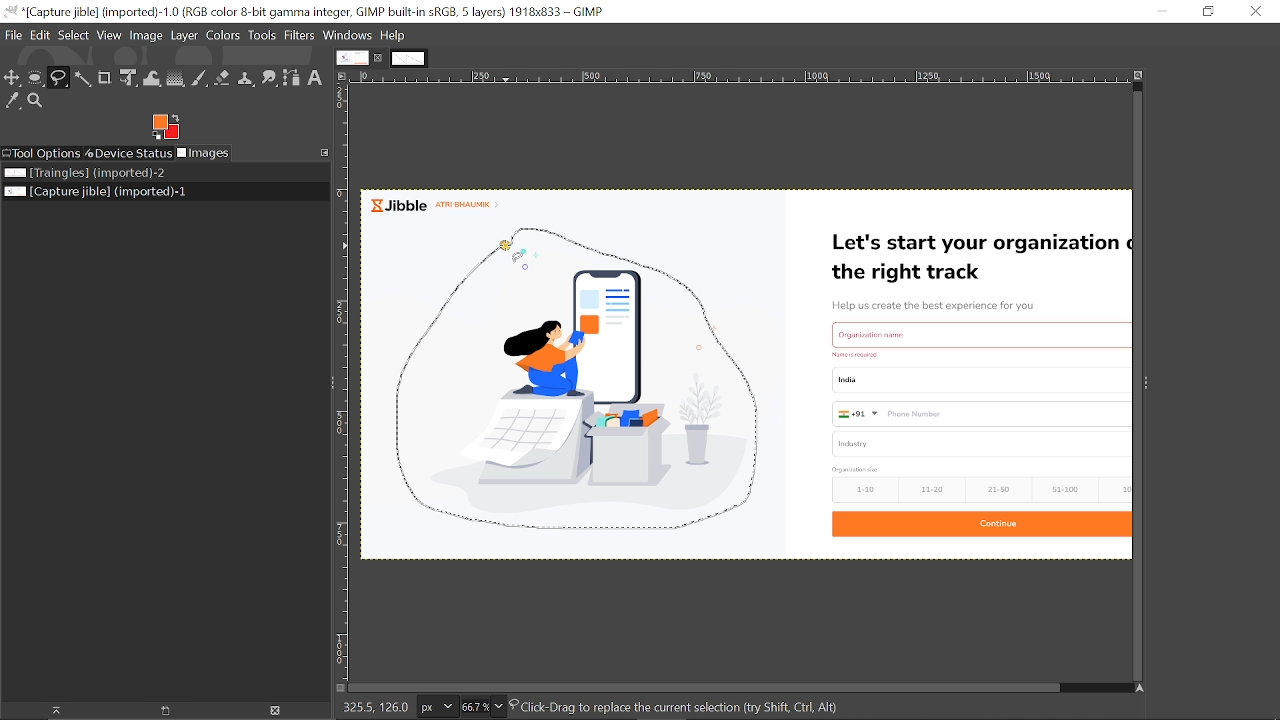 The height and width of the screenshot is (720, 1280). I want to click on Zoom image when window size changes, so click(1139, 77).